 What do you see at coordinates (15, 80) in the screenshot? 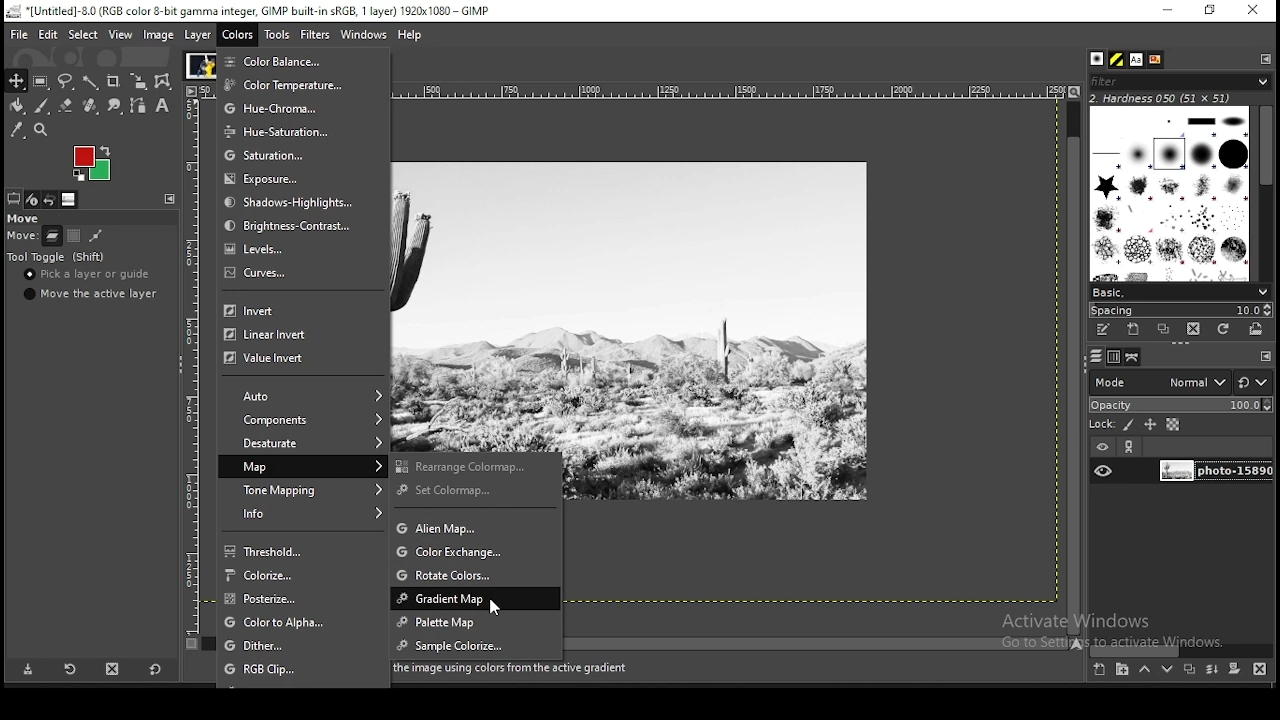
I see `move tool` at bounding box center [15, 80].